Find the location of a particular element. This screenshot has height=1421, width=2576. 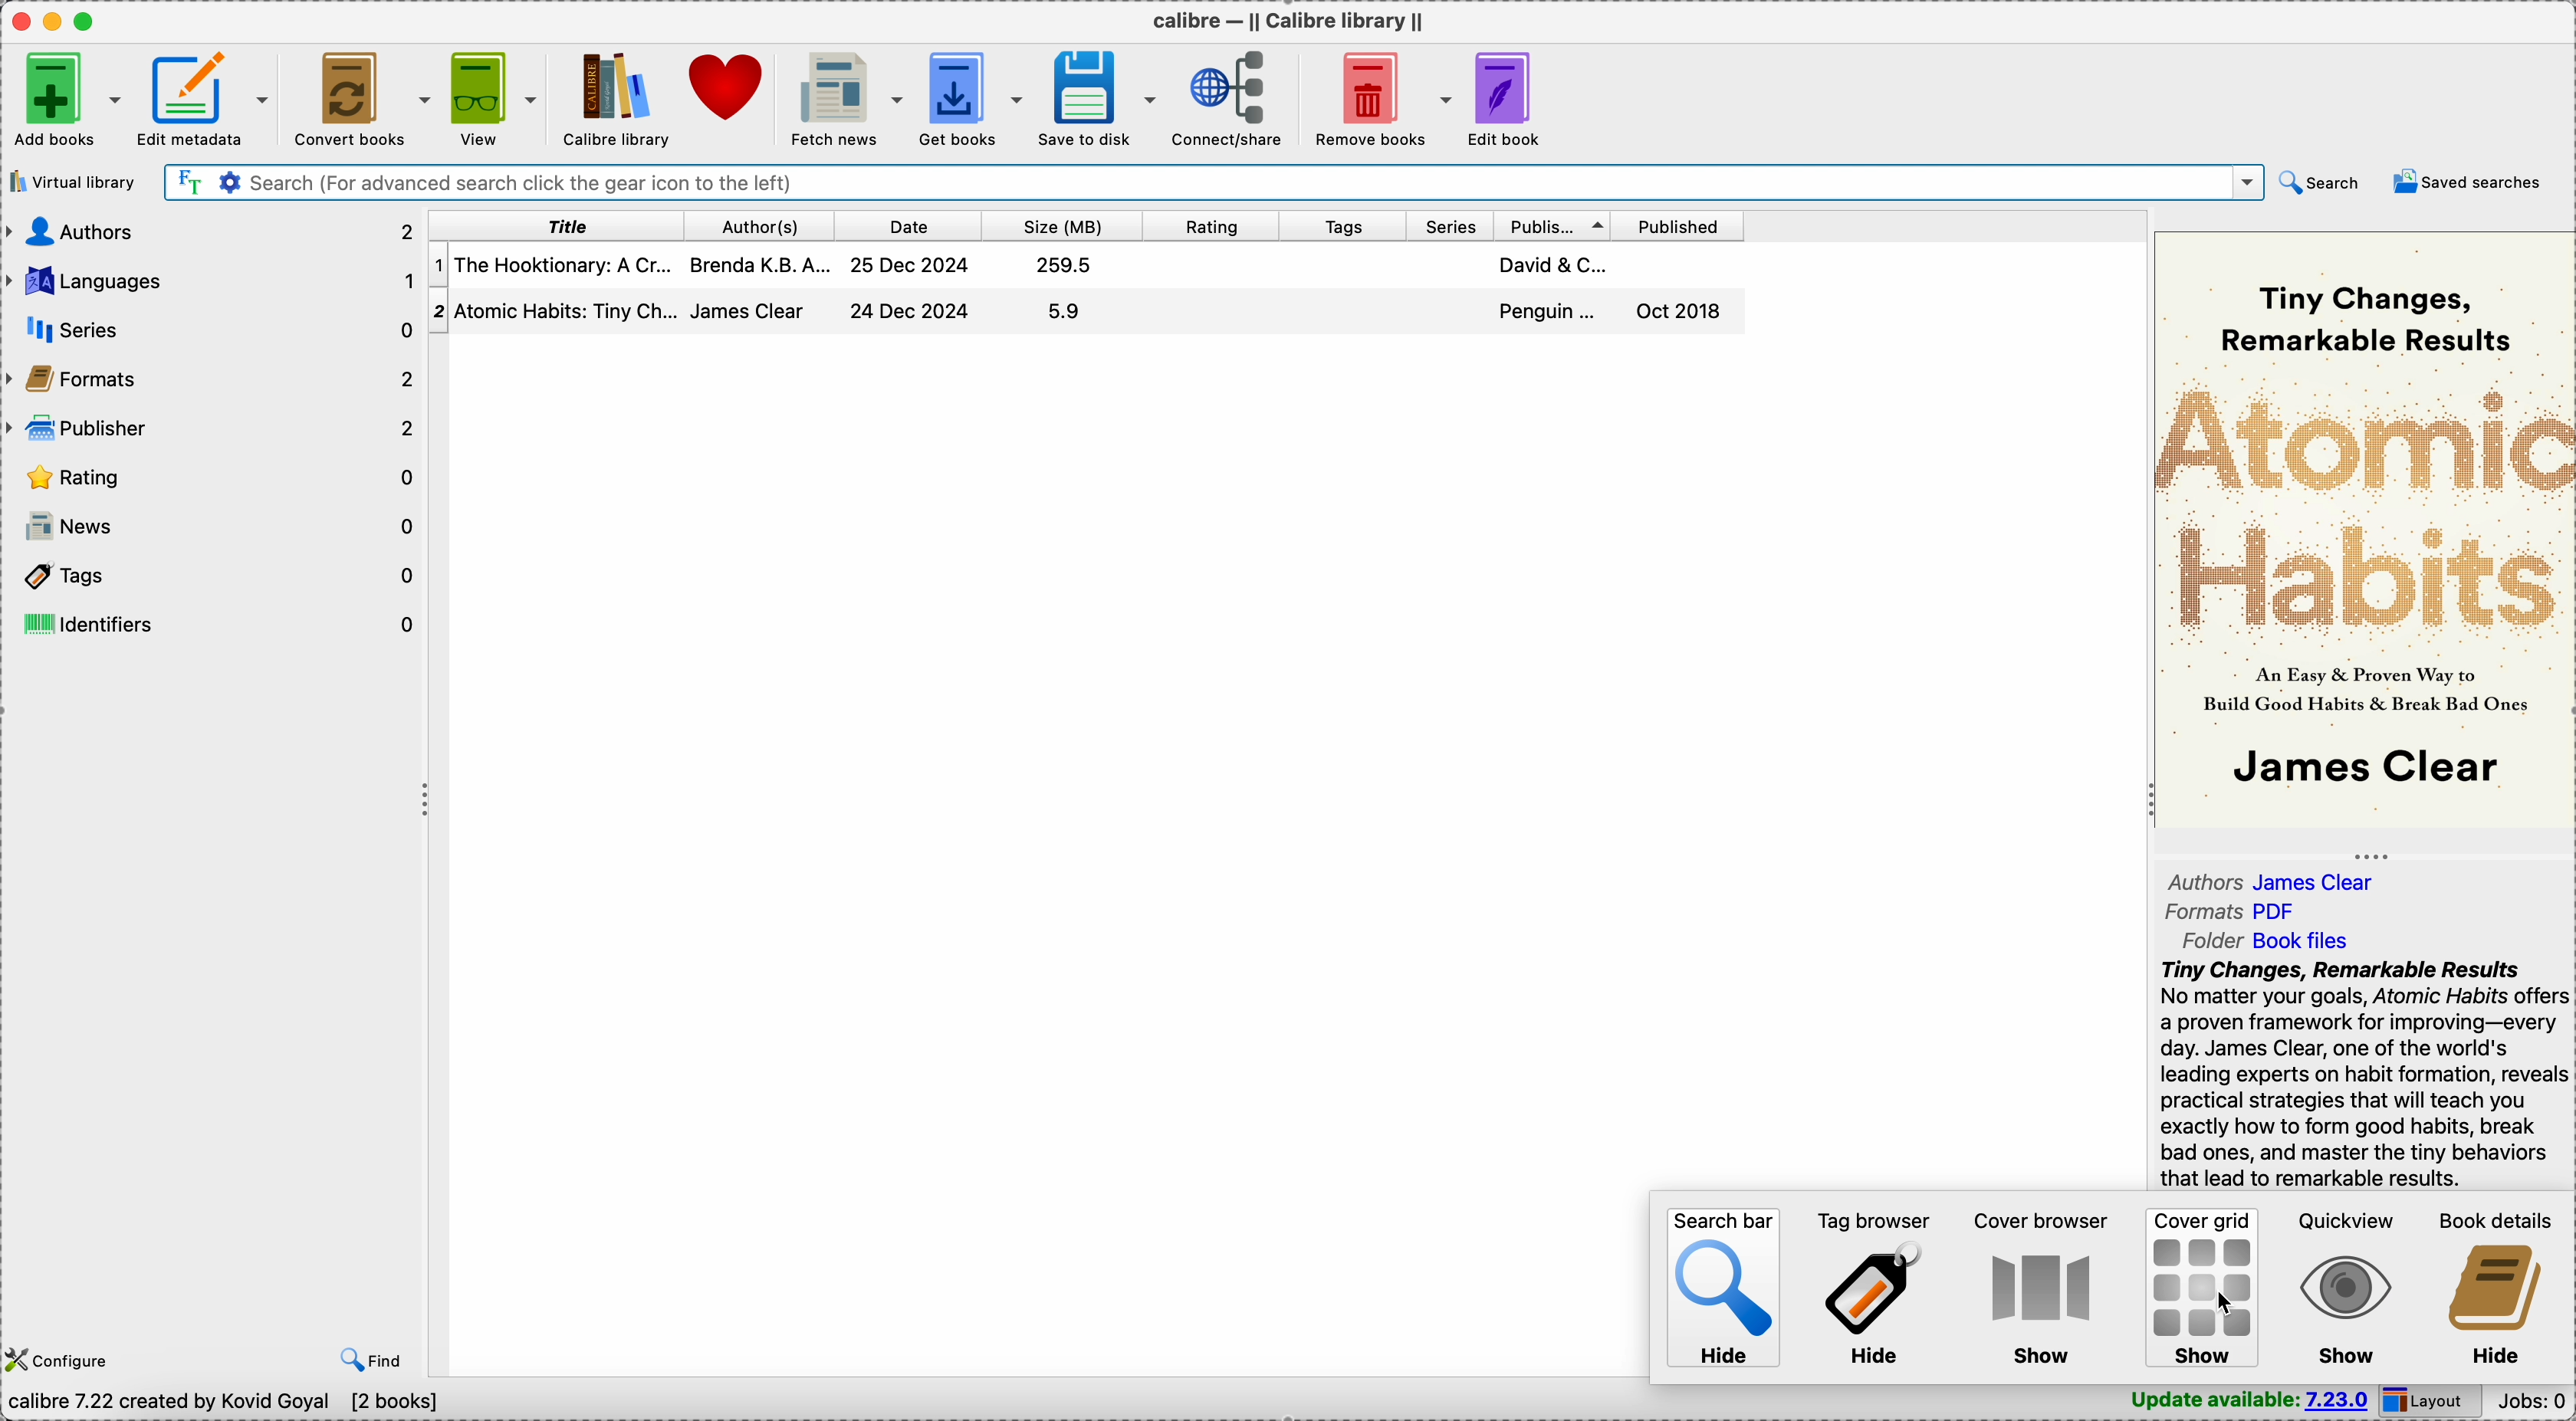

rating is located at coordinates (1211, 226).